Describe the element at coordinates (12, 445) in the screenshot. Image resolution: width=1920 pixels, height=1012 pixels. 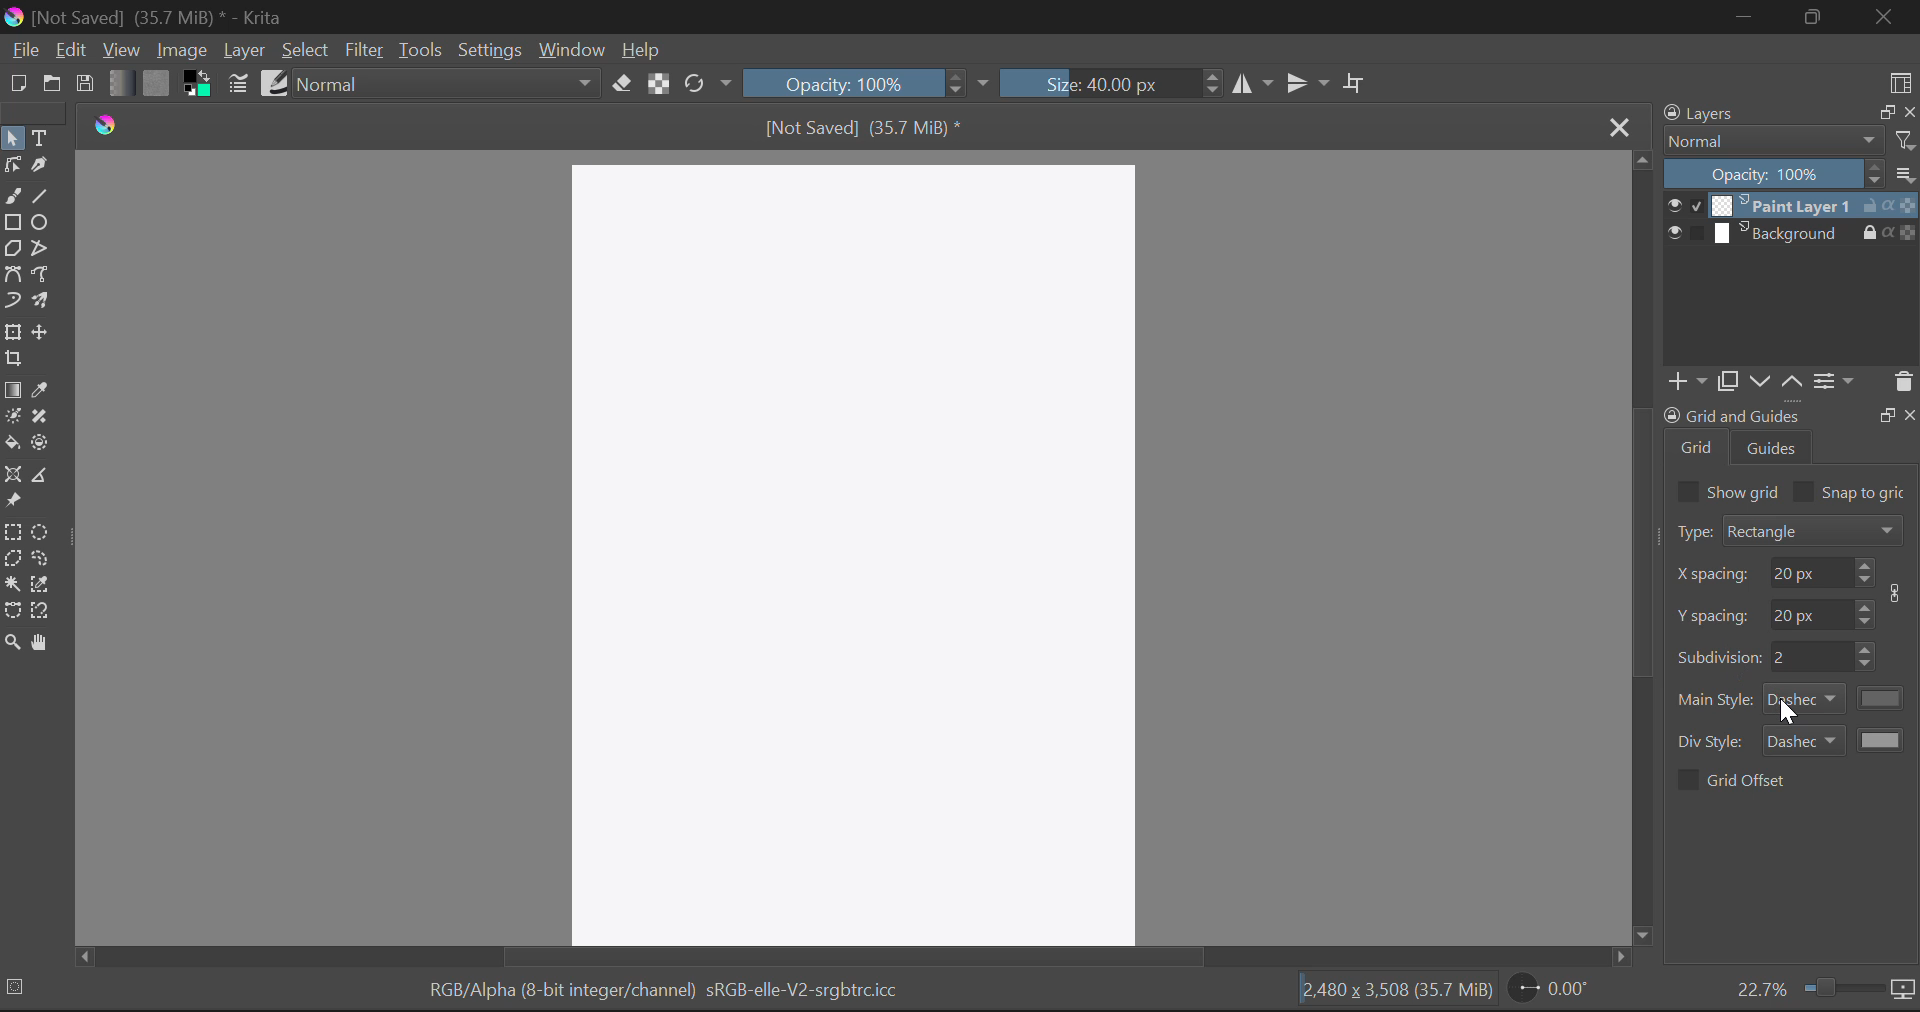
I see `Fill` at that location.